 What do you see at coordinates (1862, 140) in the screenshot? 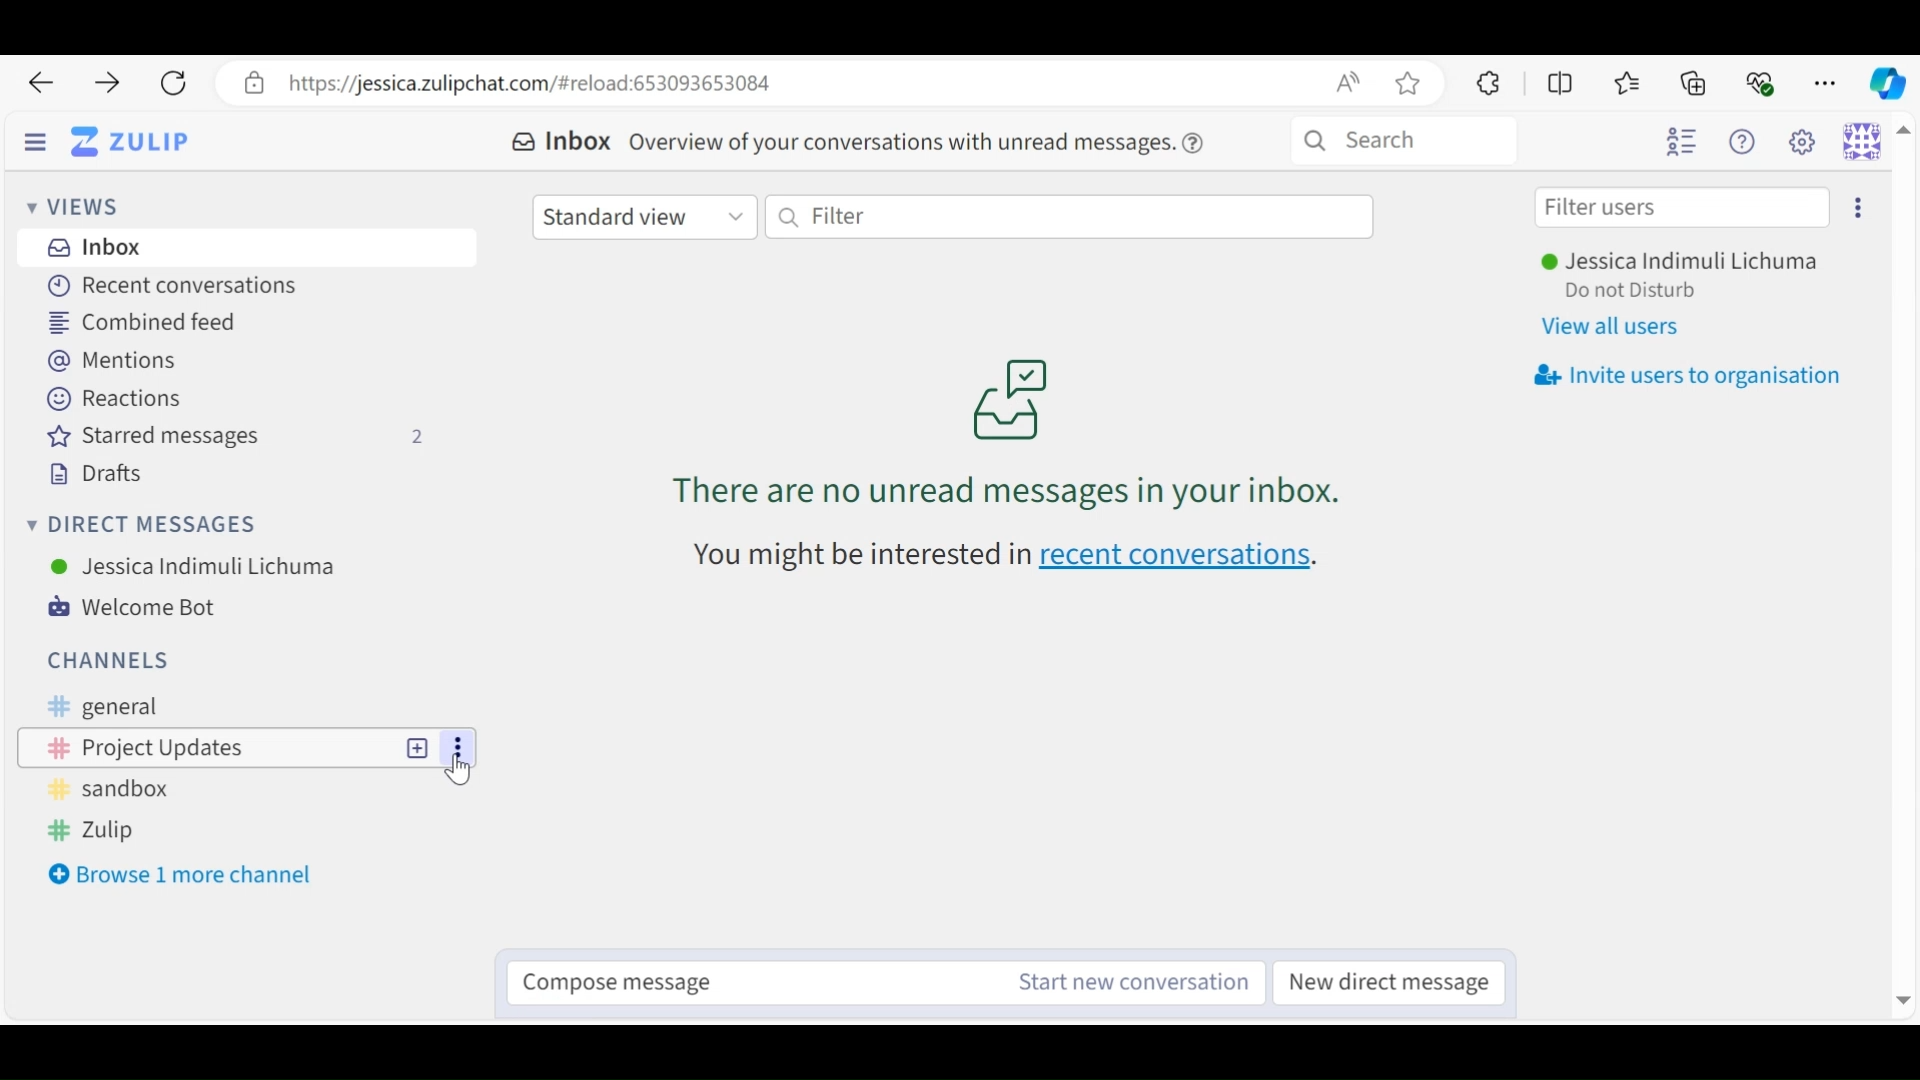
I see `Personal menu` at bounding box center [1862, 140].